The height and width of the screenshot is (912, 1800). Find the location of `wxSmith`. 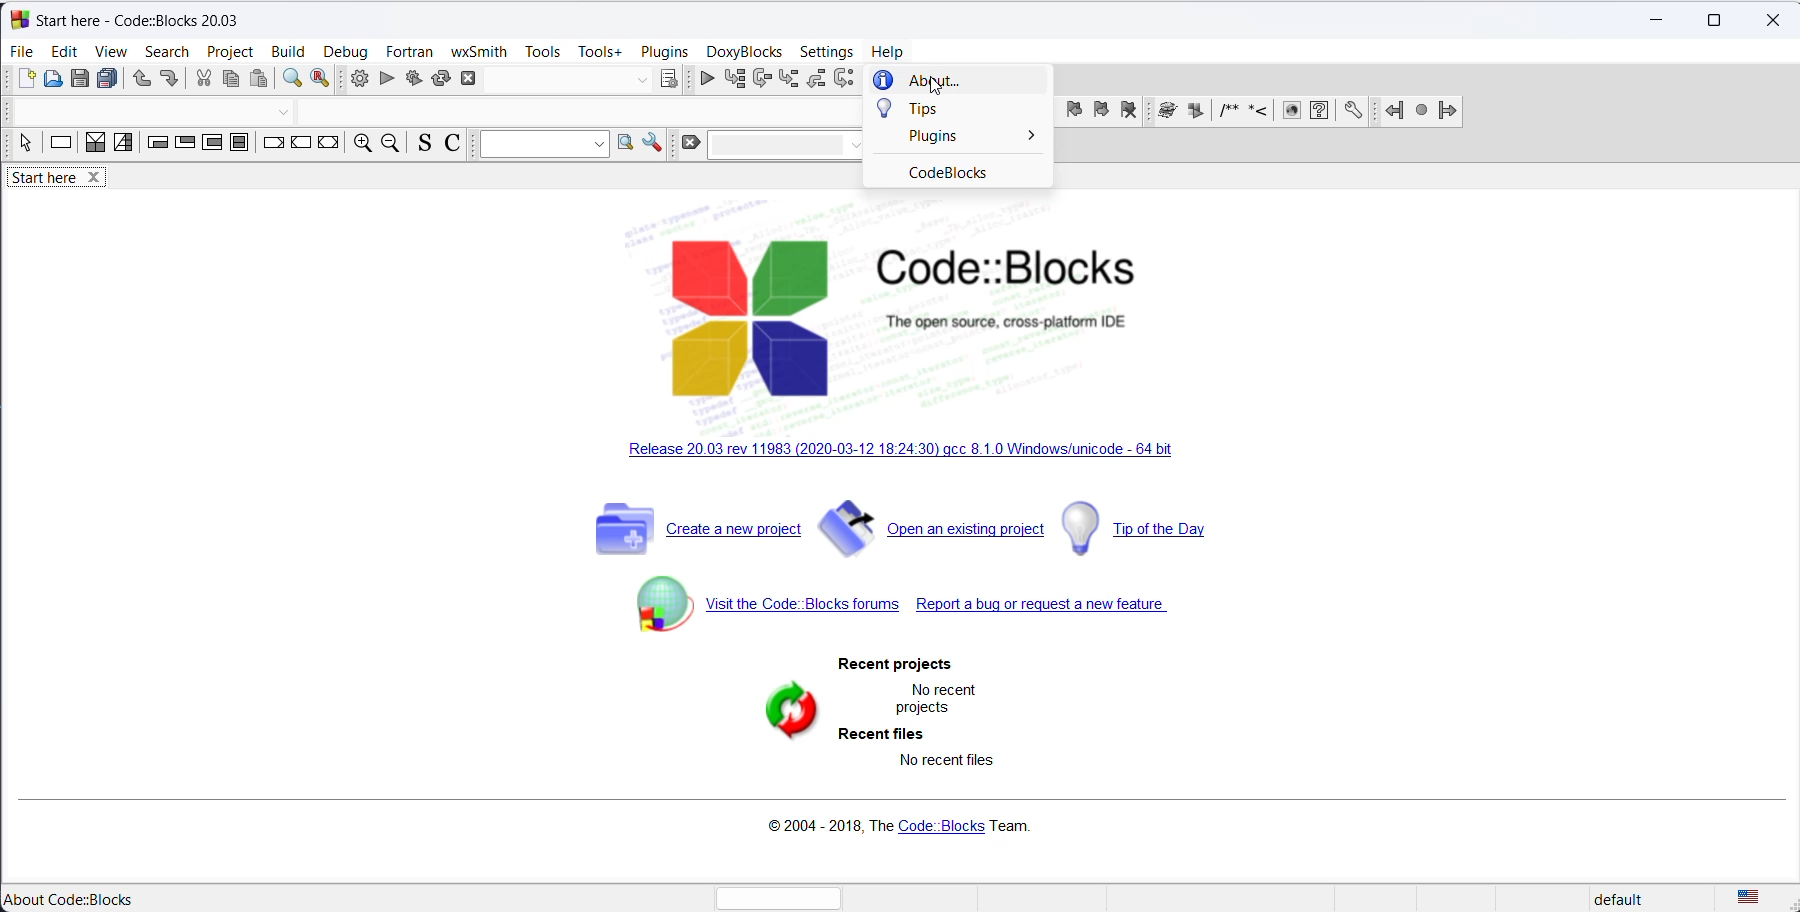

wxSmith is located at coordinates (476, 51).